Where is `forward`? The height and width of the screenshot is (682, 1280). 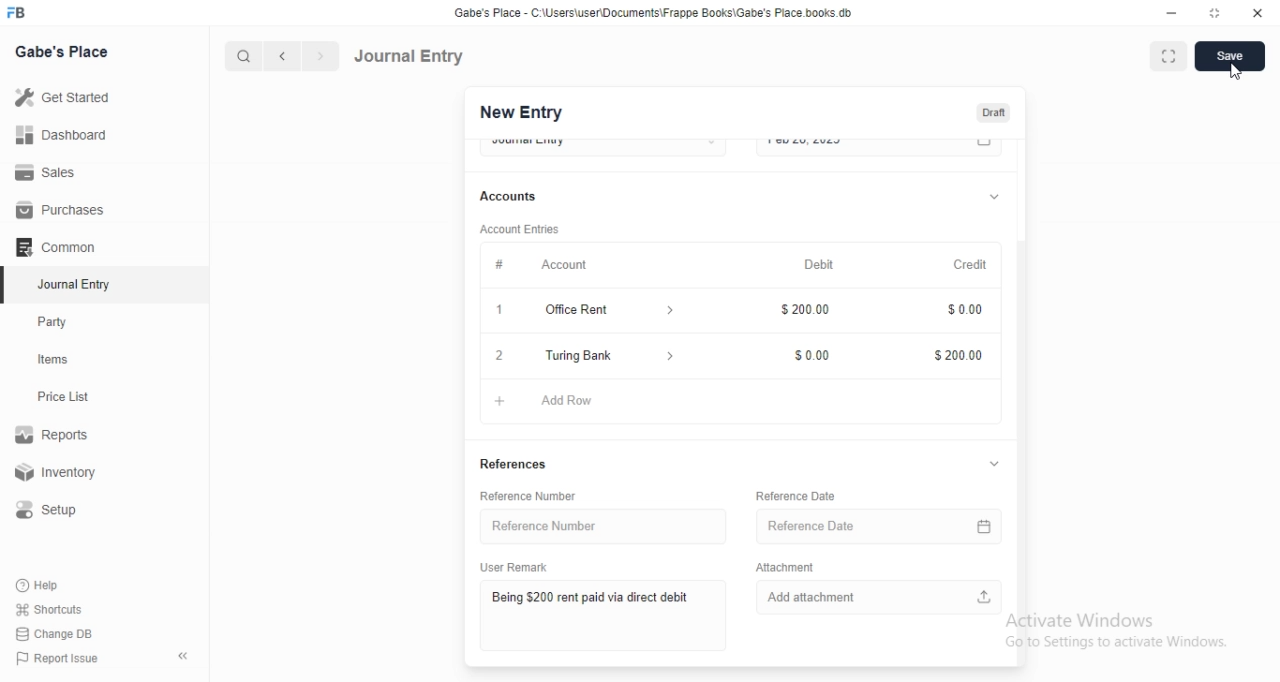 forward is located at coordinates (322, 56).